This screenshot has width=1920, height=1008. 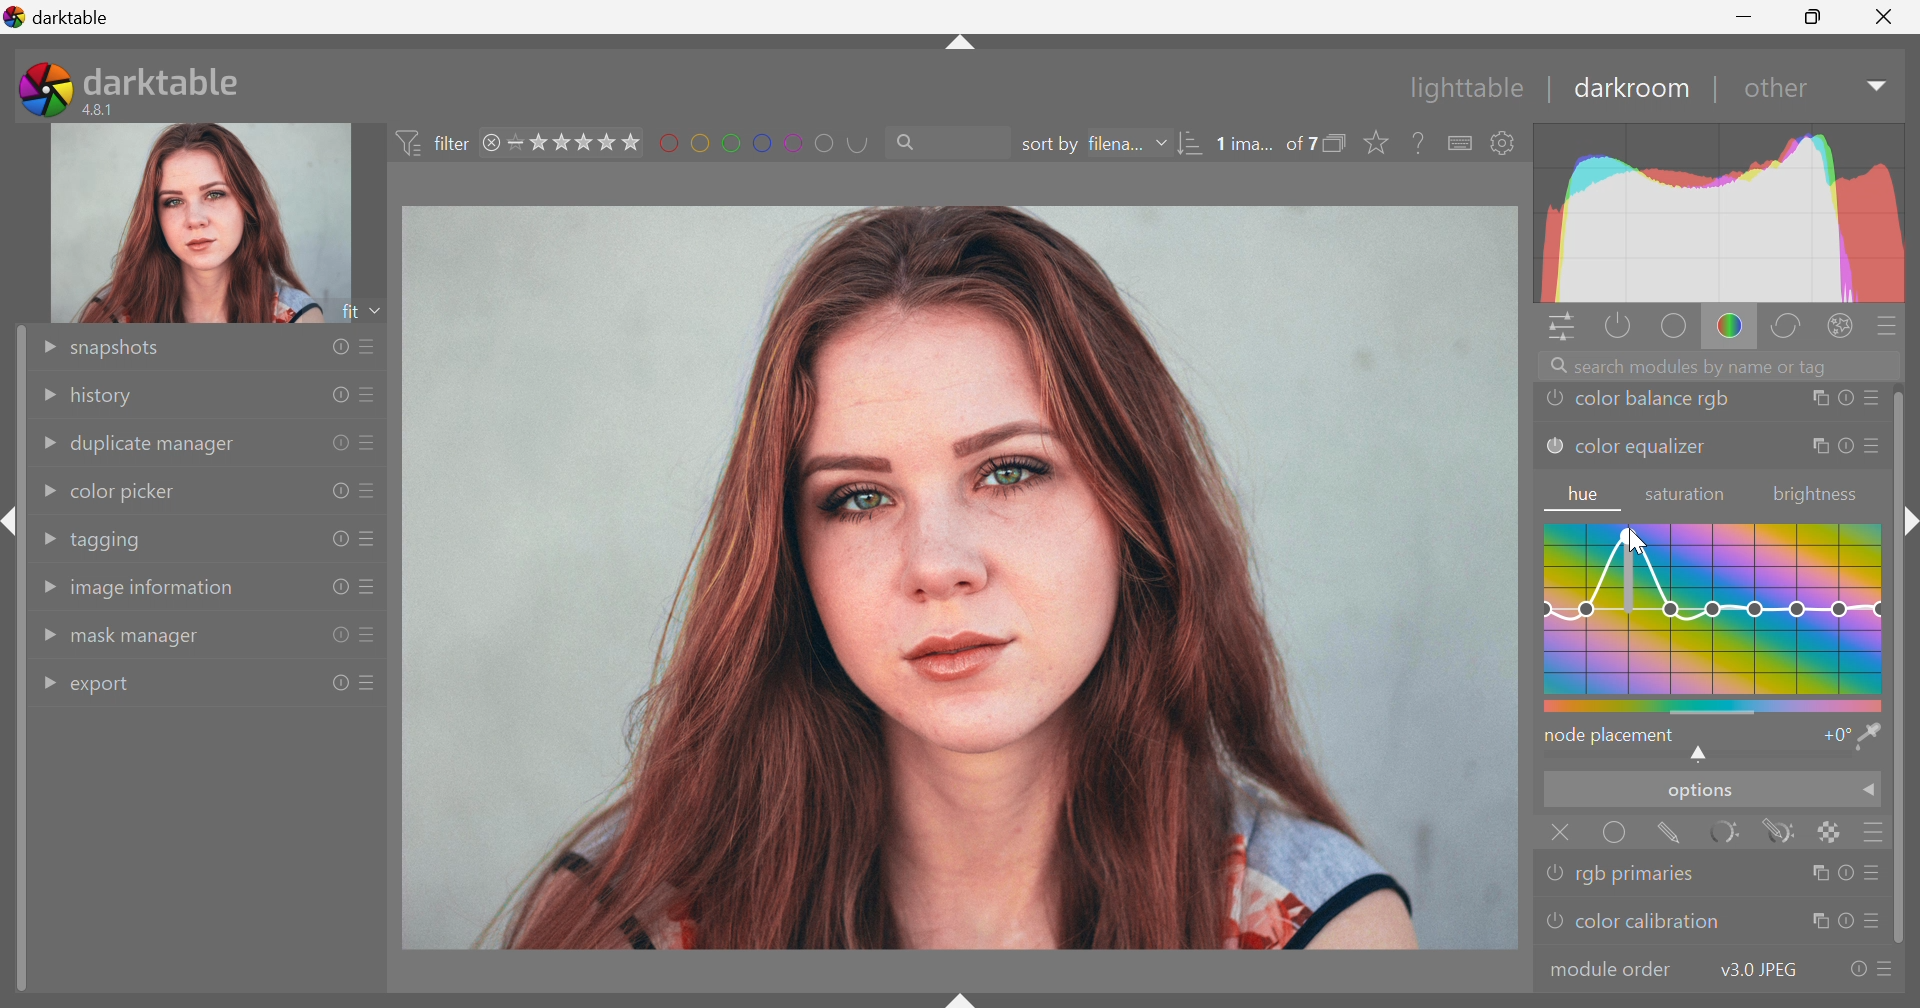 I want to click on Drop Down, so click(x=46, y=586).